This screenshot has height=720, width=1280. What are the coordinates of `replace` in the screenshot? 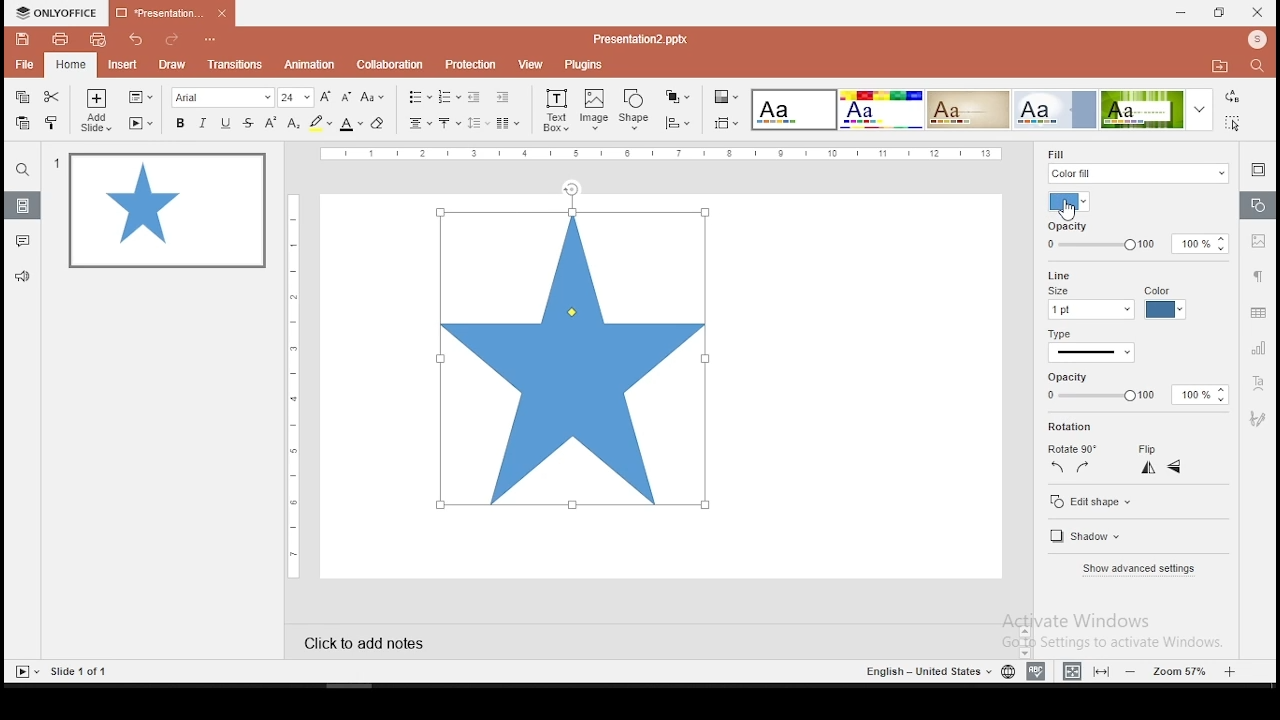 It's located at (1233, 97).